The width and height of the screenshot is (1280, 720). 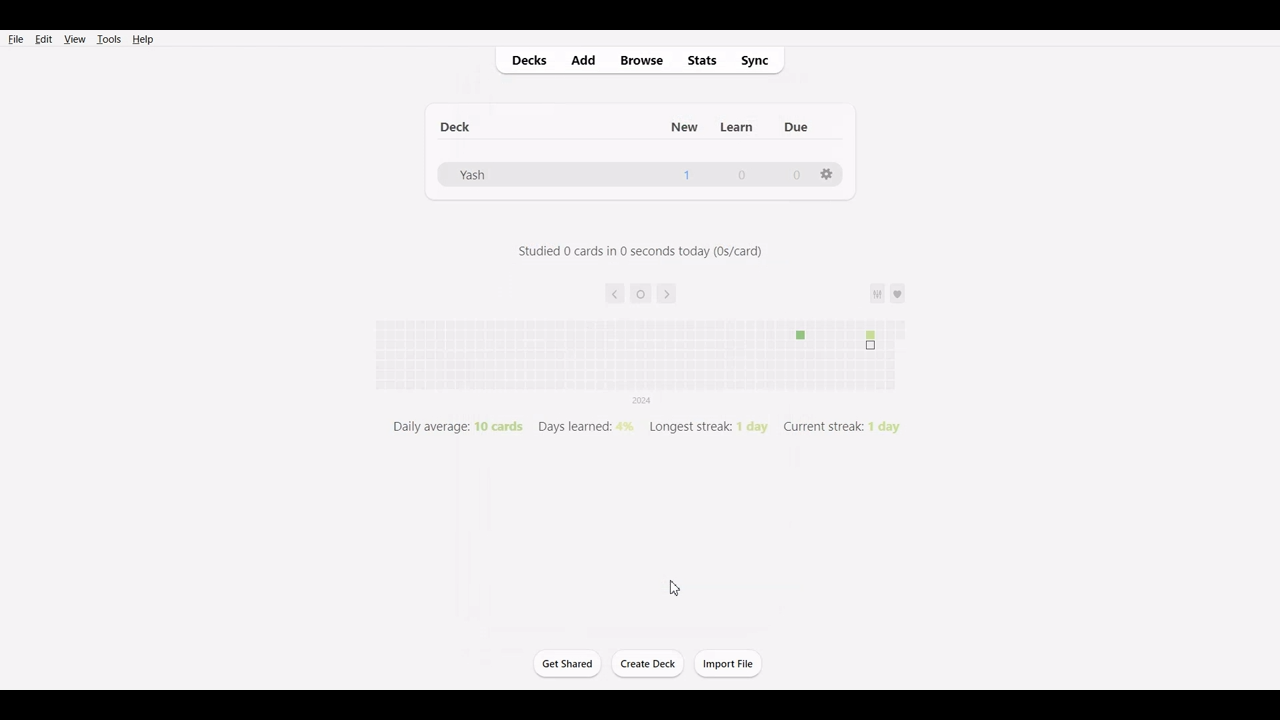 I want to click on Stats, so click(x=703, y=60).